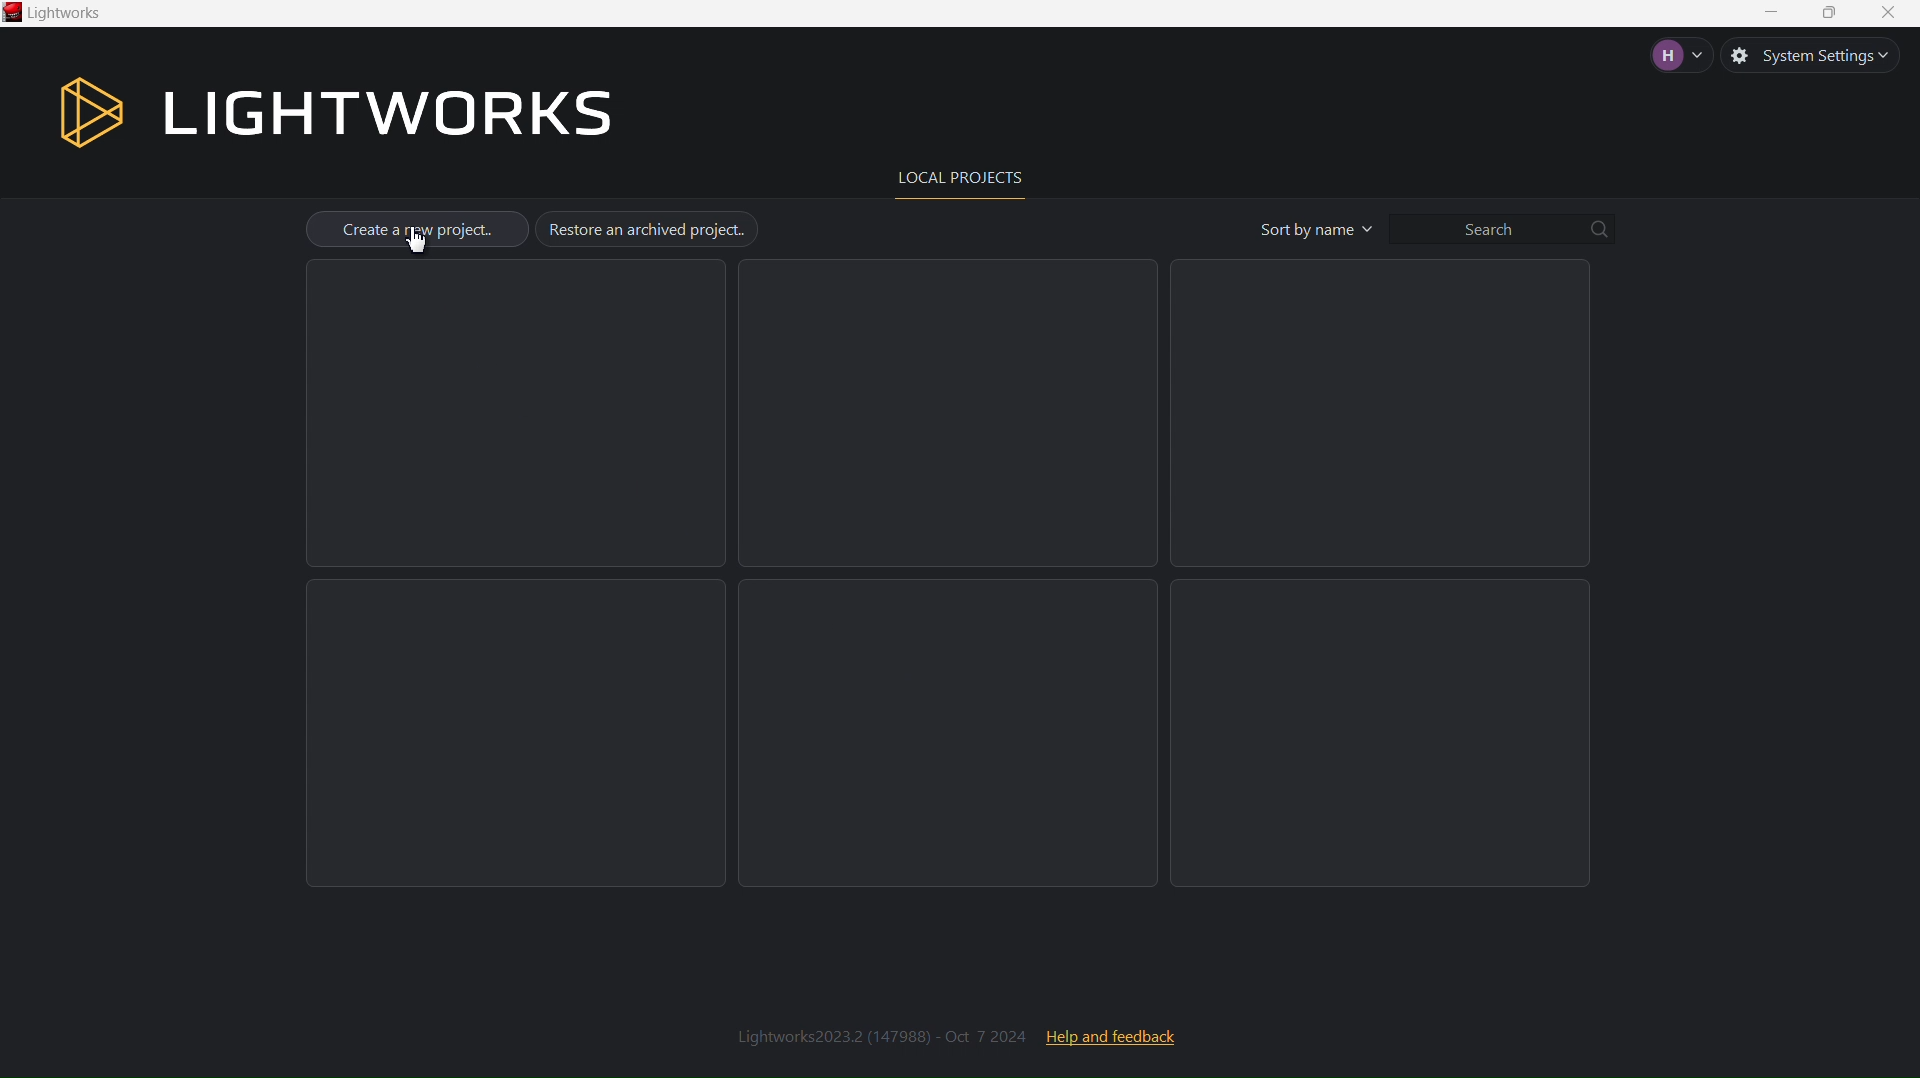  I want to click on Local Projects, so click(956, 179).